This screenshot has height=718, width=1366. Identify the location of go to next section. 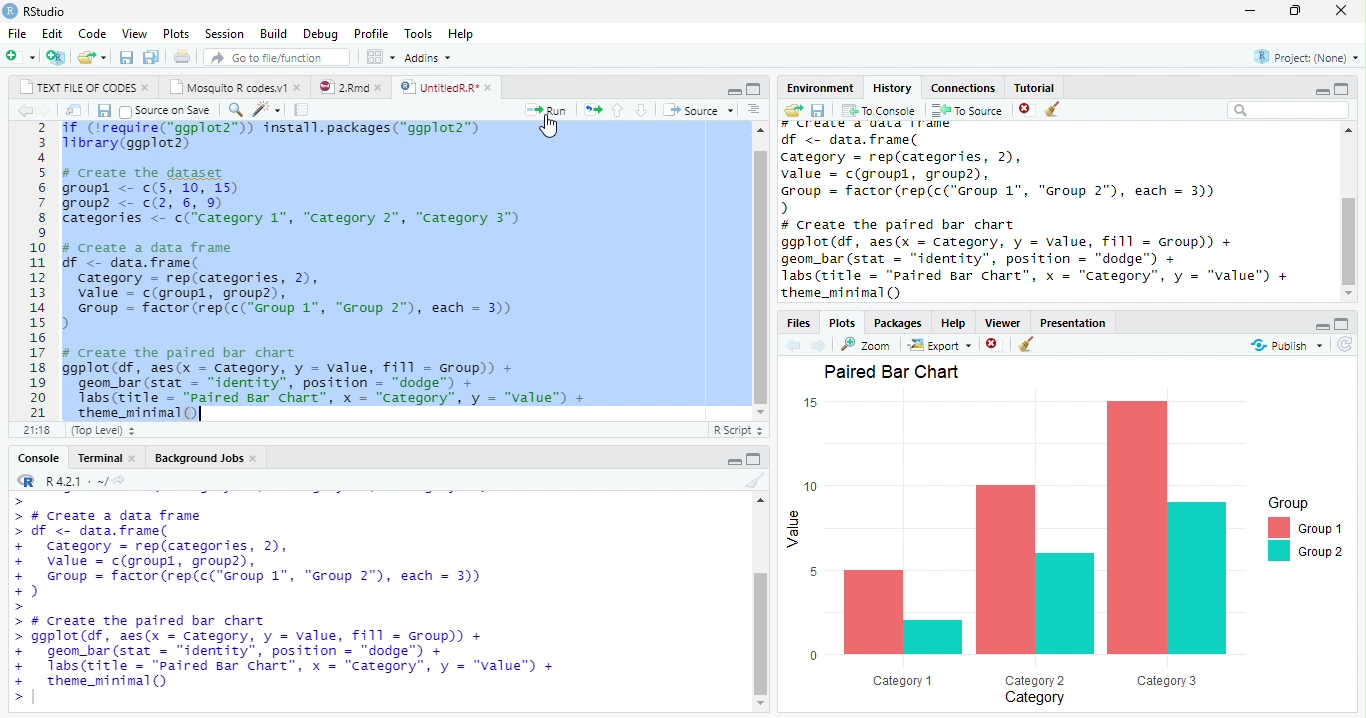
(753, 110).